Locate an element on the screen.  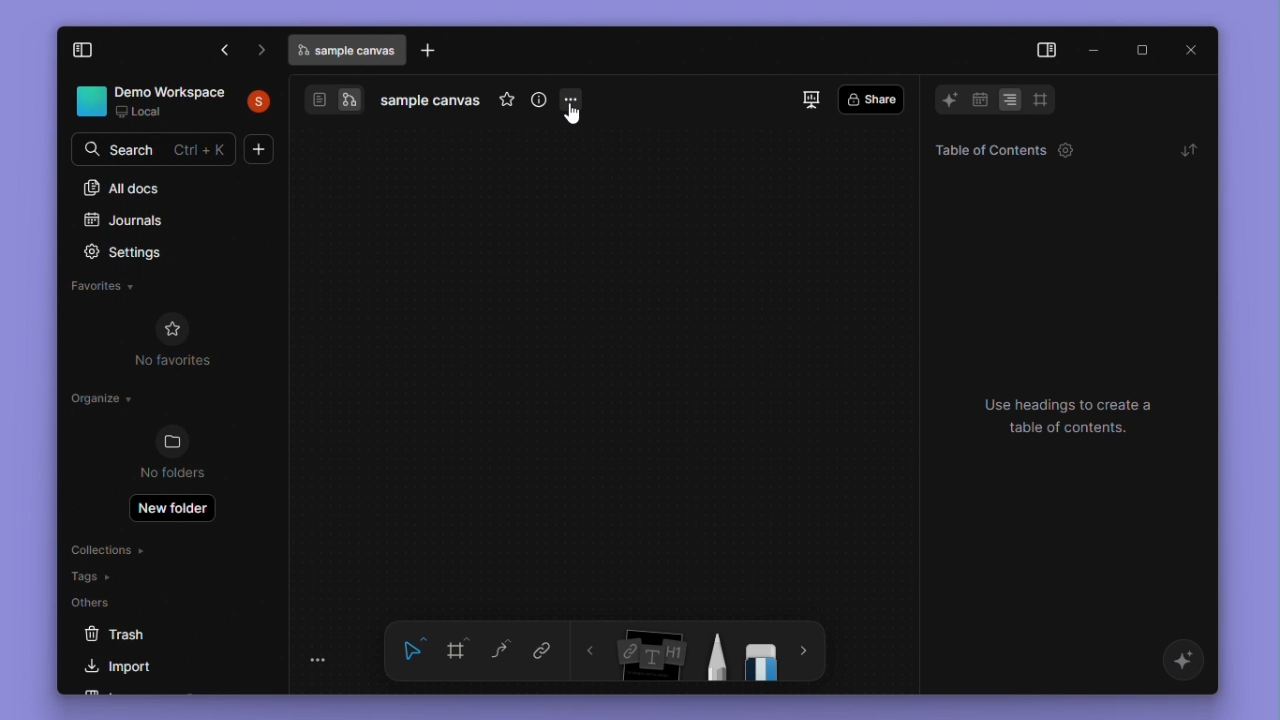
Settings is located at coordinates (136, 252).